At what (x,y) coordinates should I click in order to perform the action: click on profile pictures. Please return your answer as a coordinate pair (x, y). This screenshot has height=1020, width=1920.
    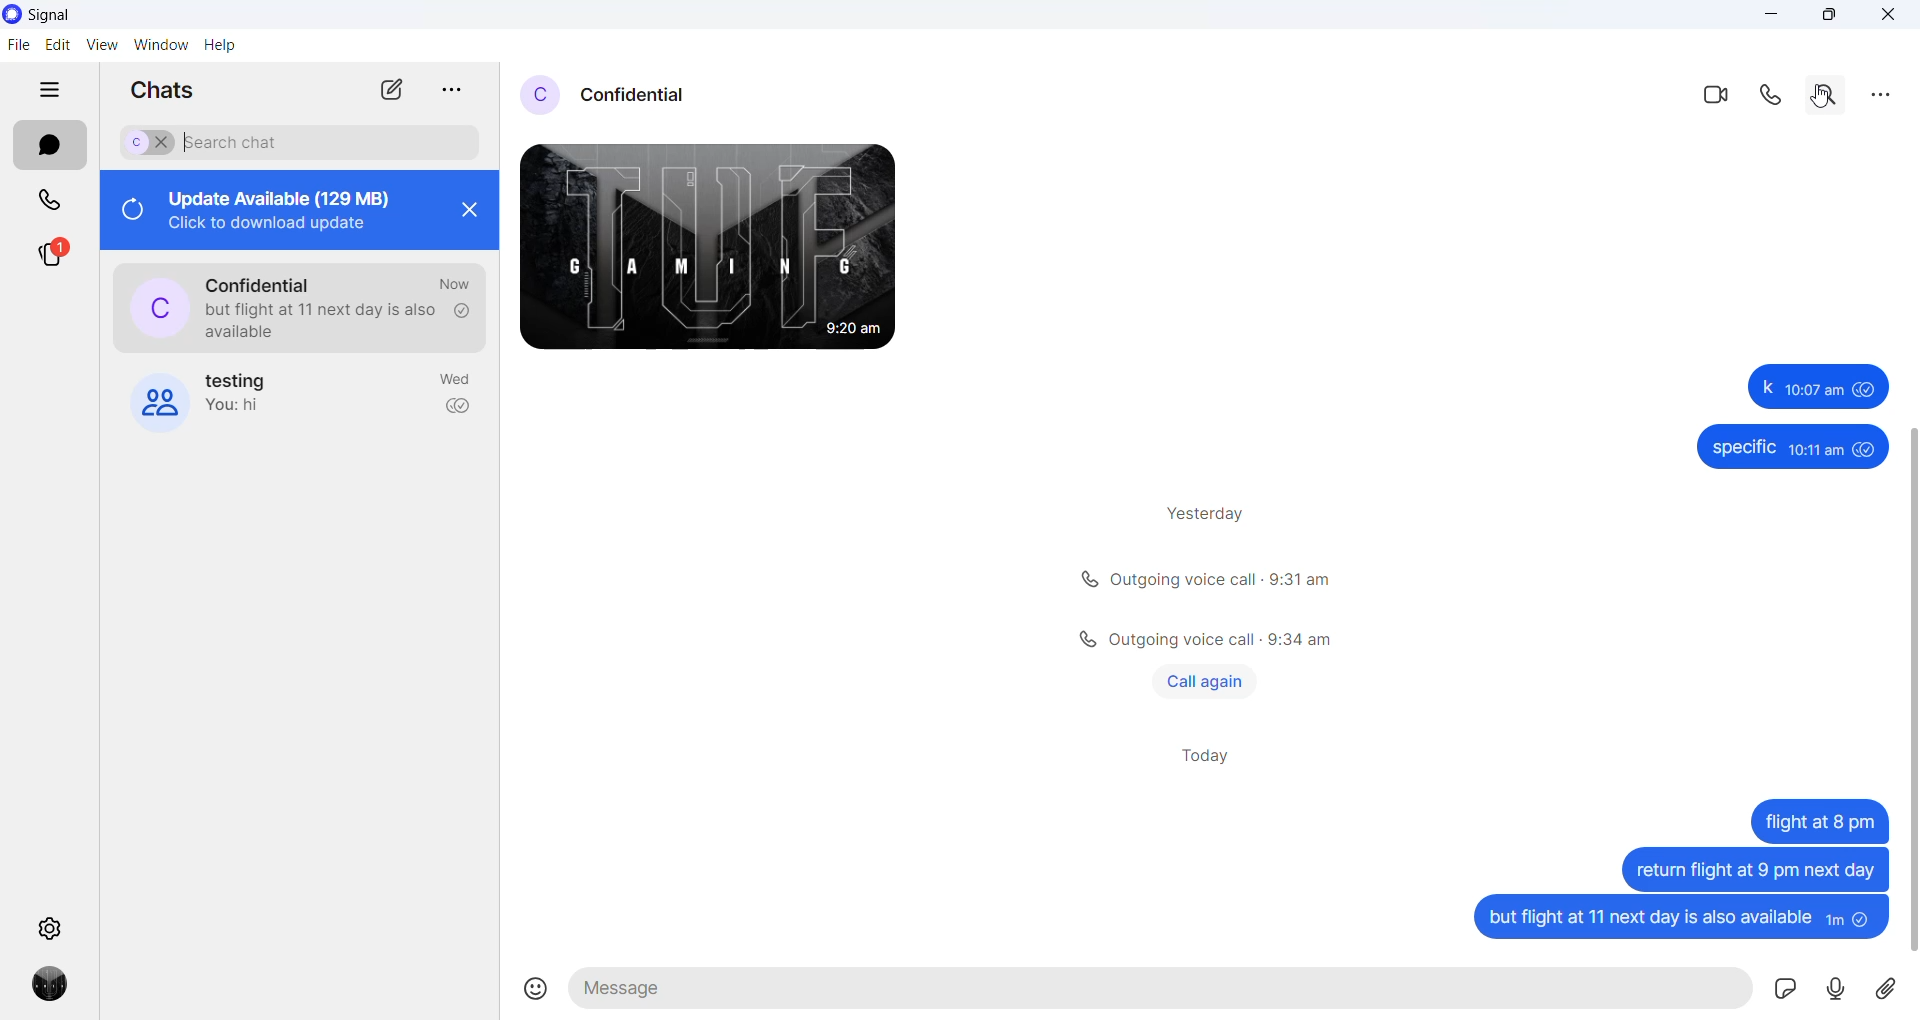
    Looking at the image, I should click on (160, 306).